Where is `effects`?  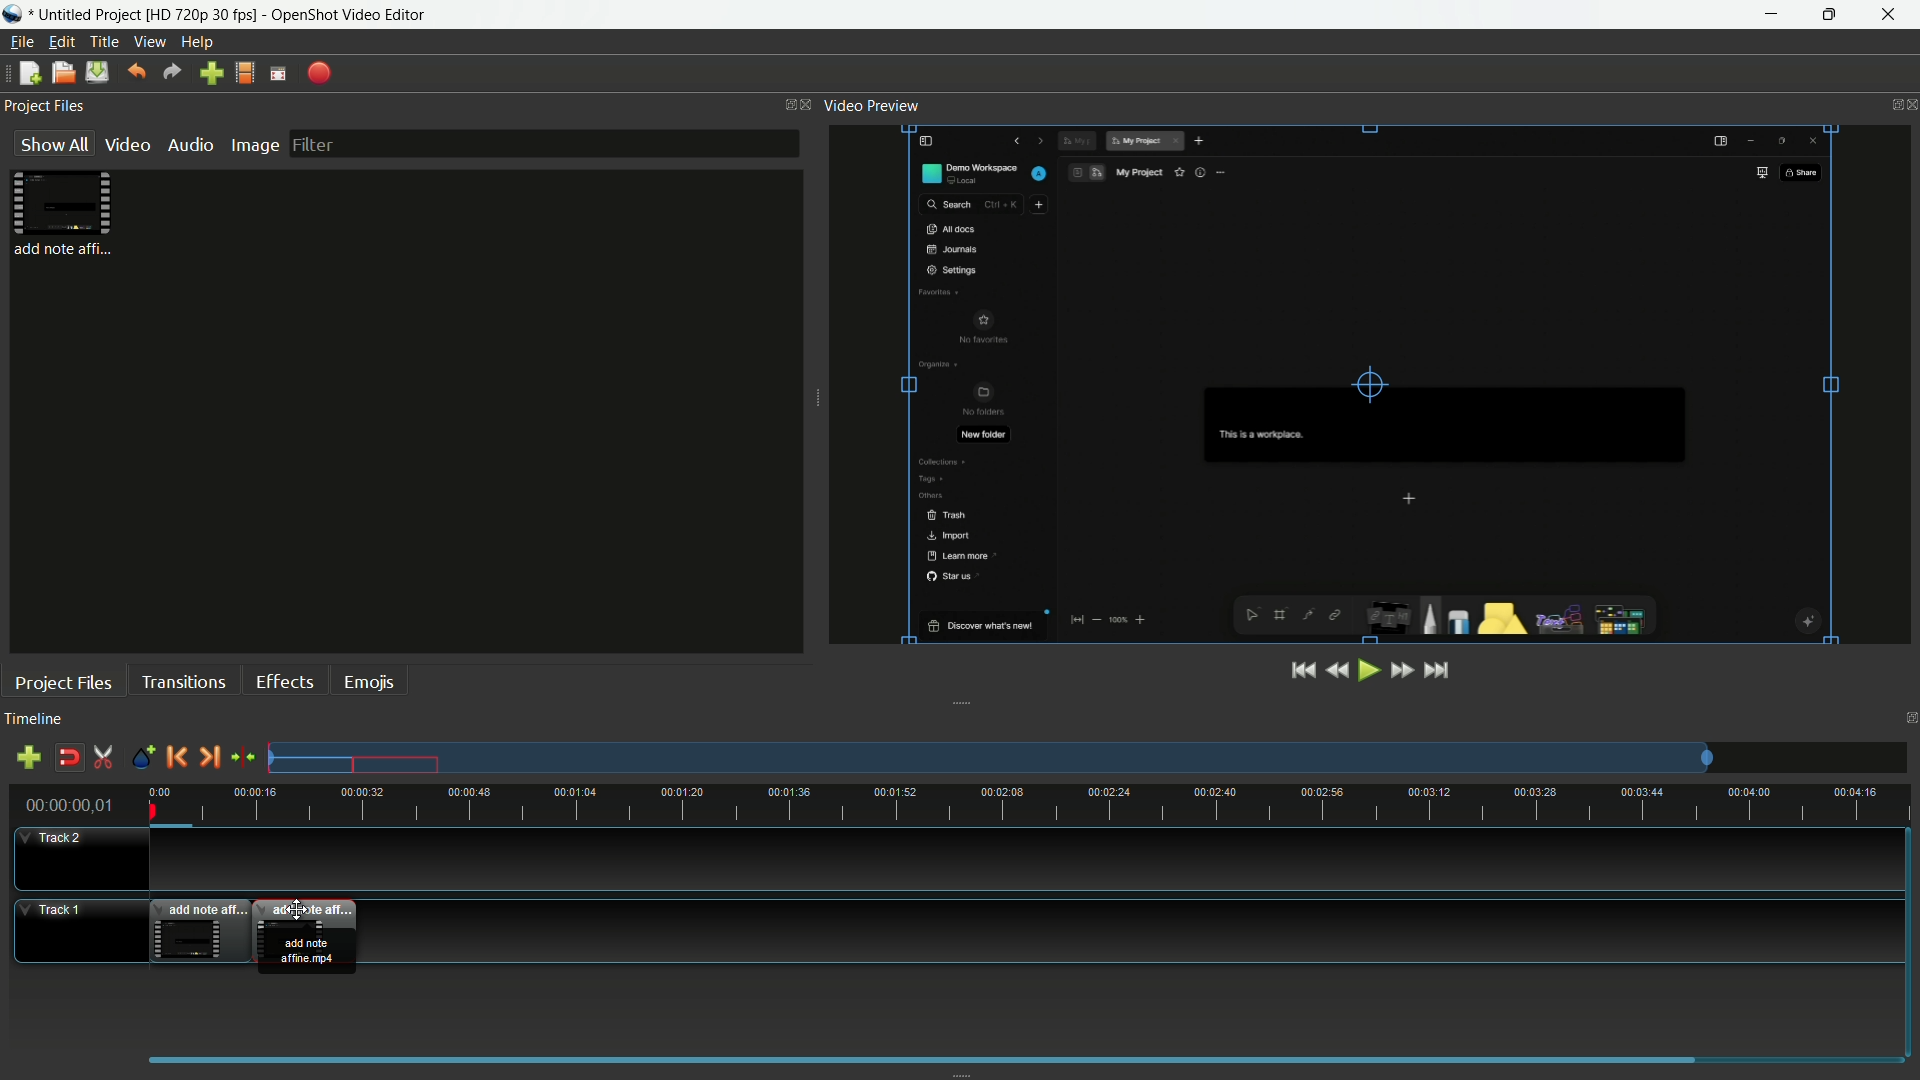 effects is located at coordinates (284, 682).